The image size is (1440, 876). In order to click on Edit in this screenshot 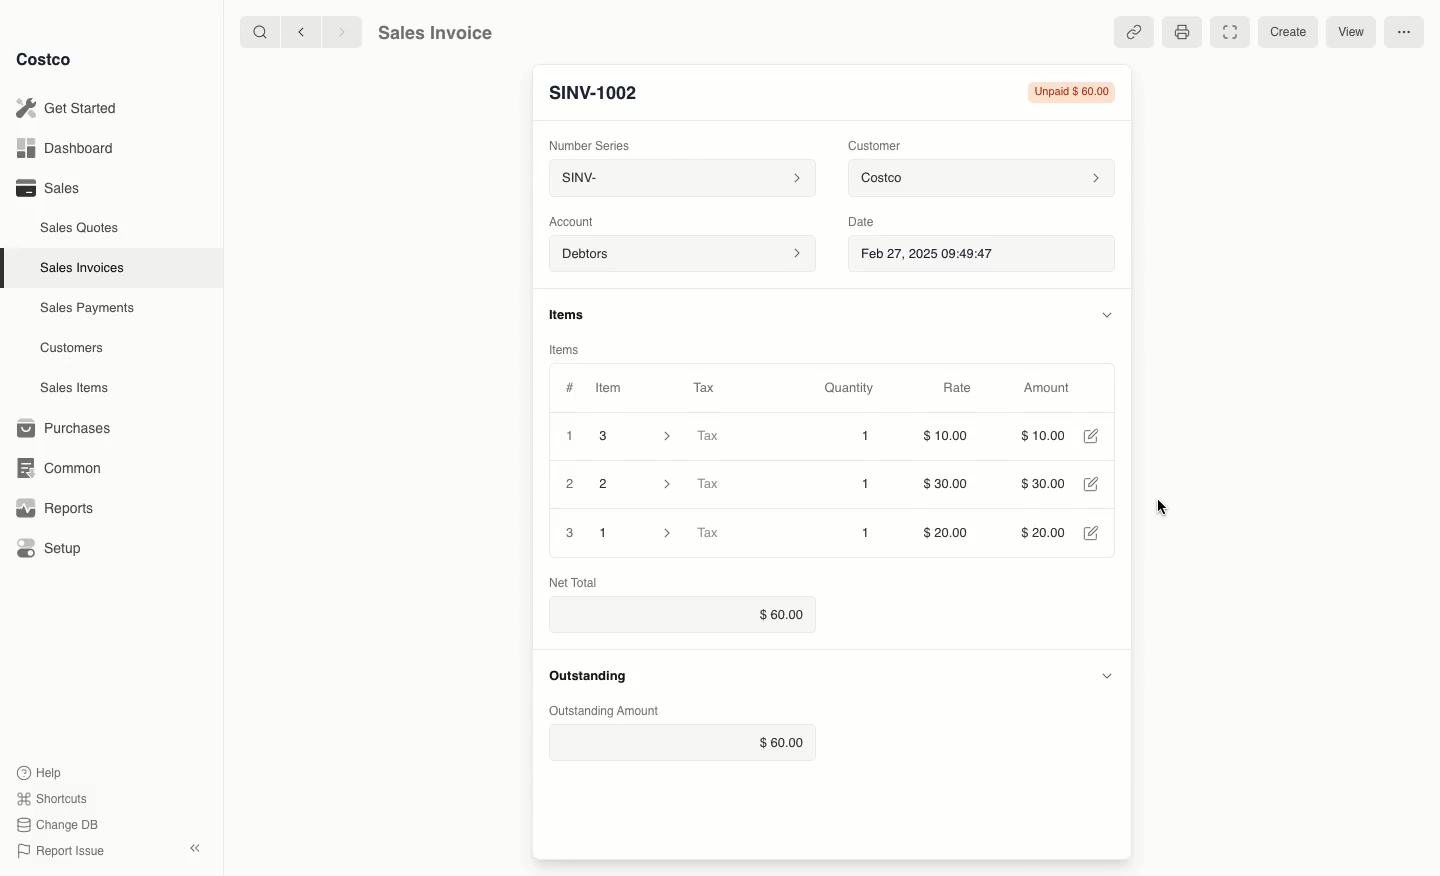, I will do `click(1087, 485)`.